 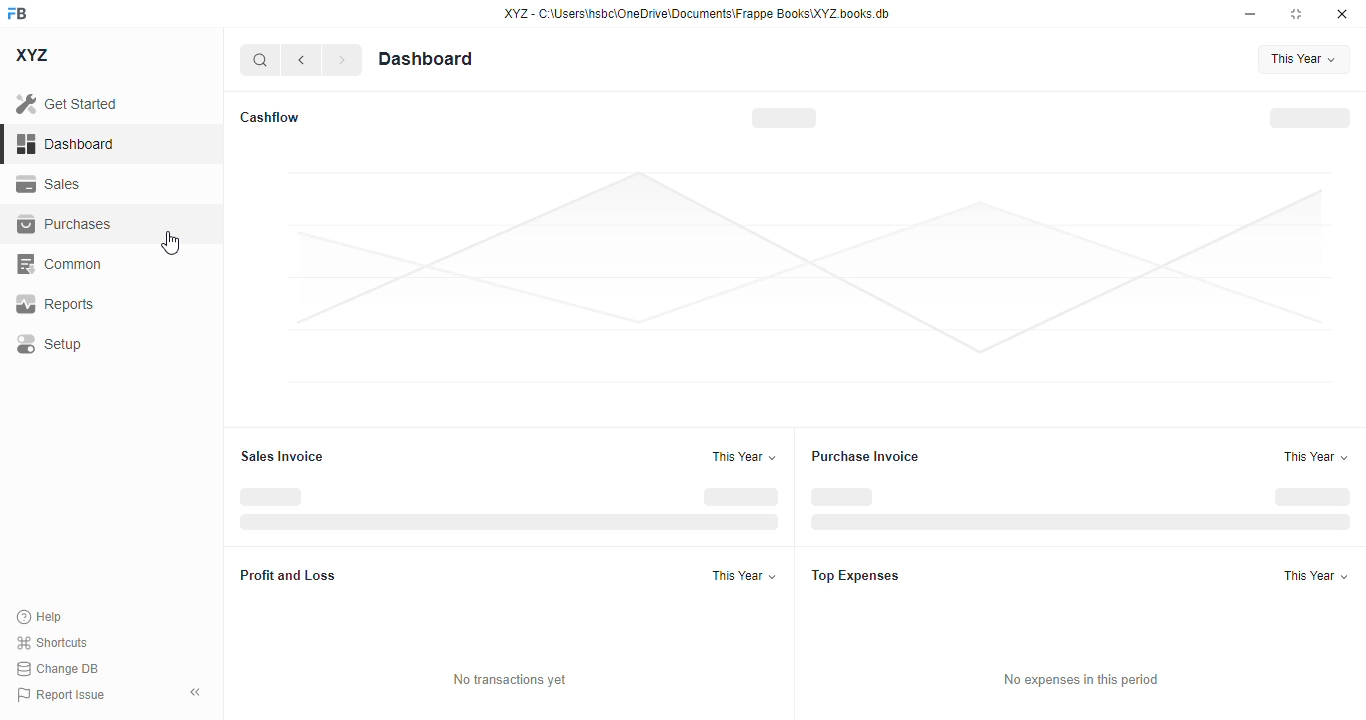 I want to click on XYZ - C:\Users\hsbc\OneDrive\Documents\Frappe Books\XYZ books.db, so click(x=697, y=13).